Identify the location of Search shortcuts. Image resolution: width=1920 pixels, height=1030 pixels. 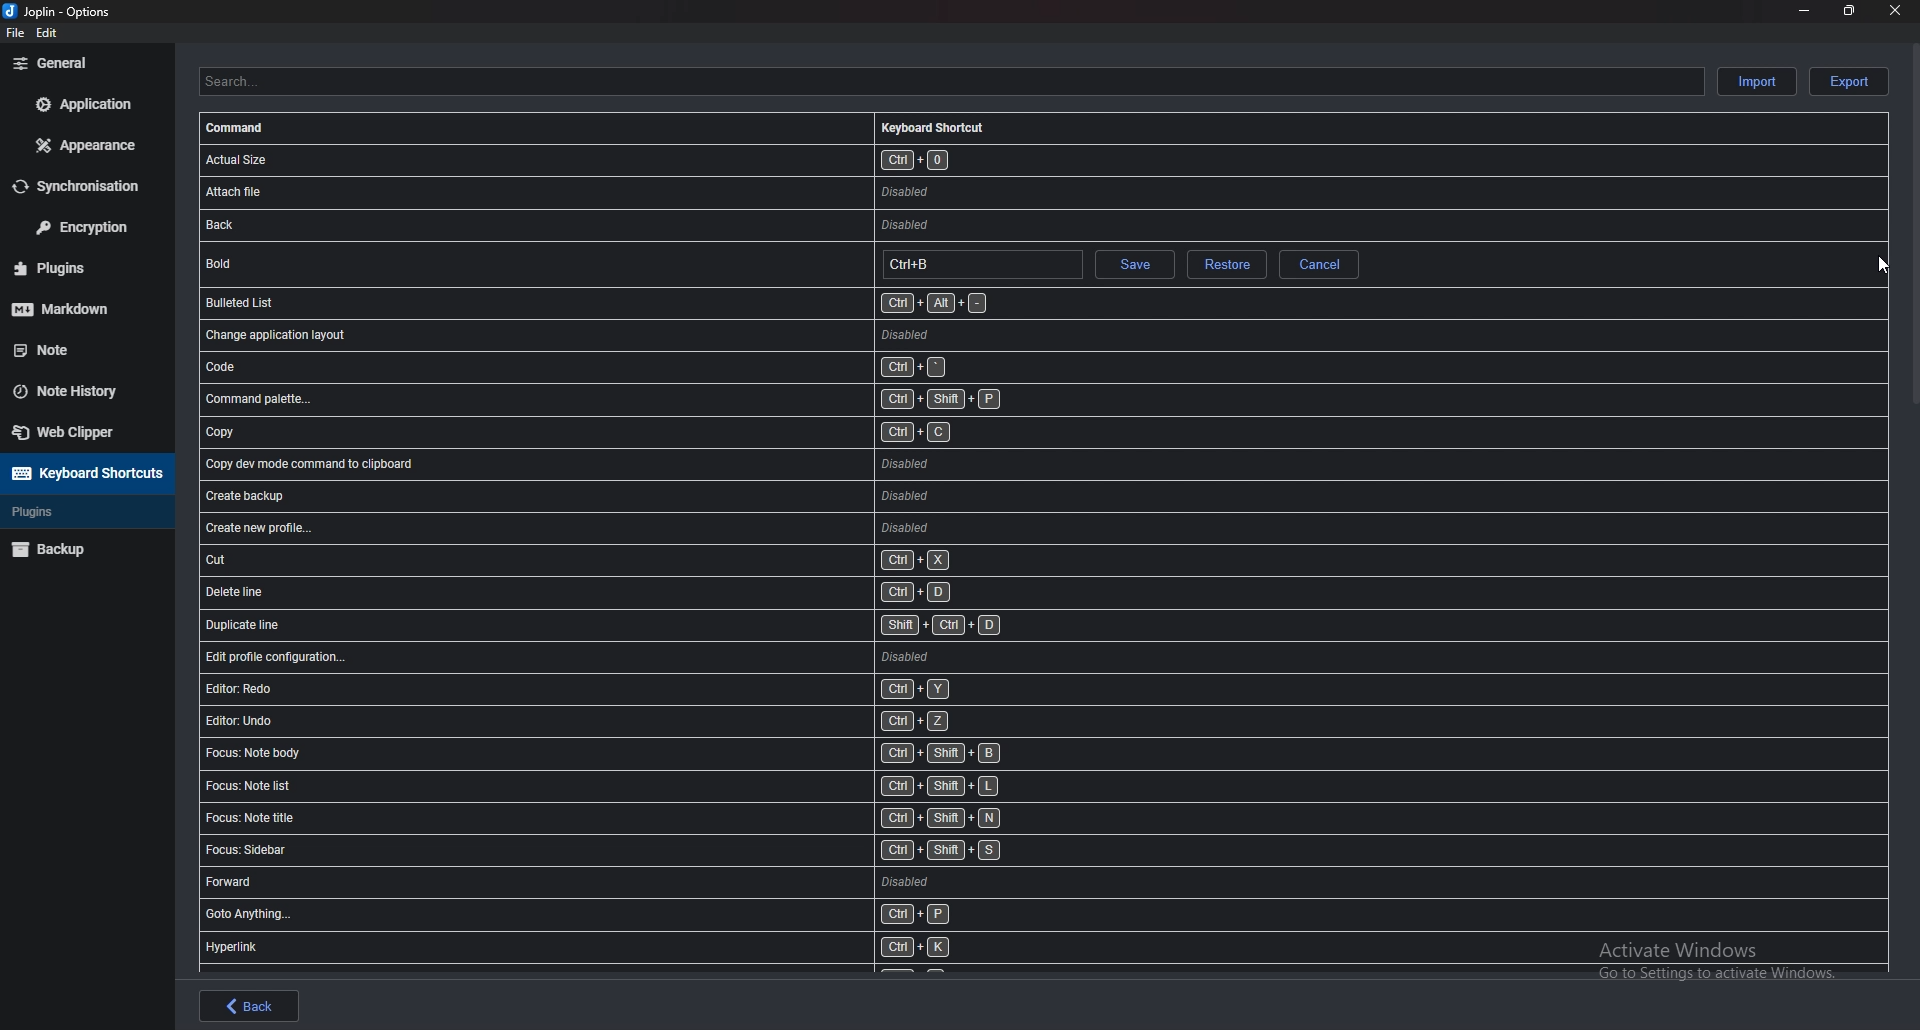
(955, 82).